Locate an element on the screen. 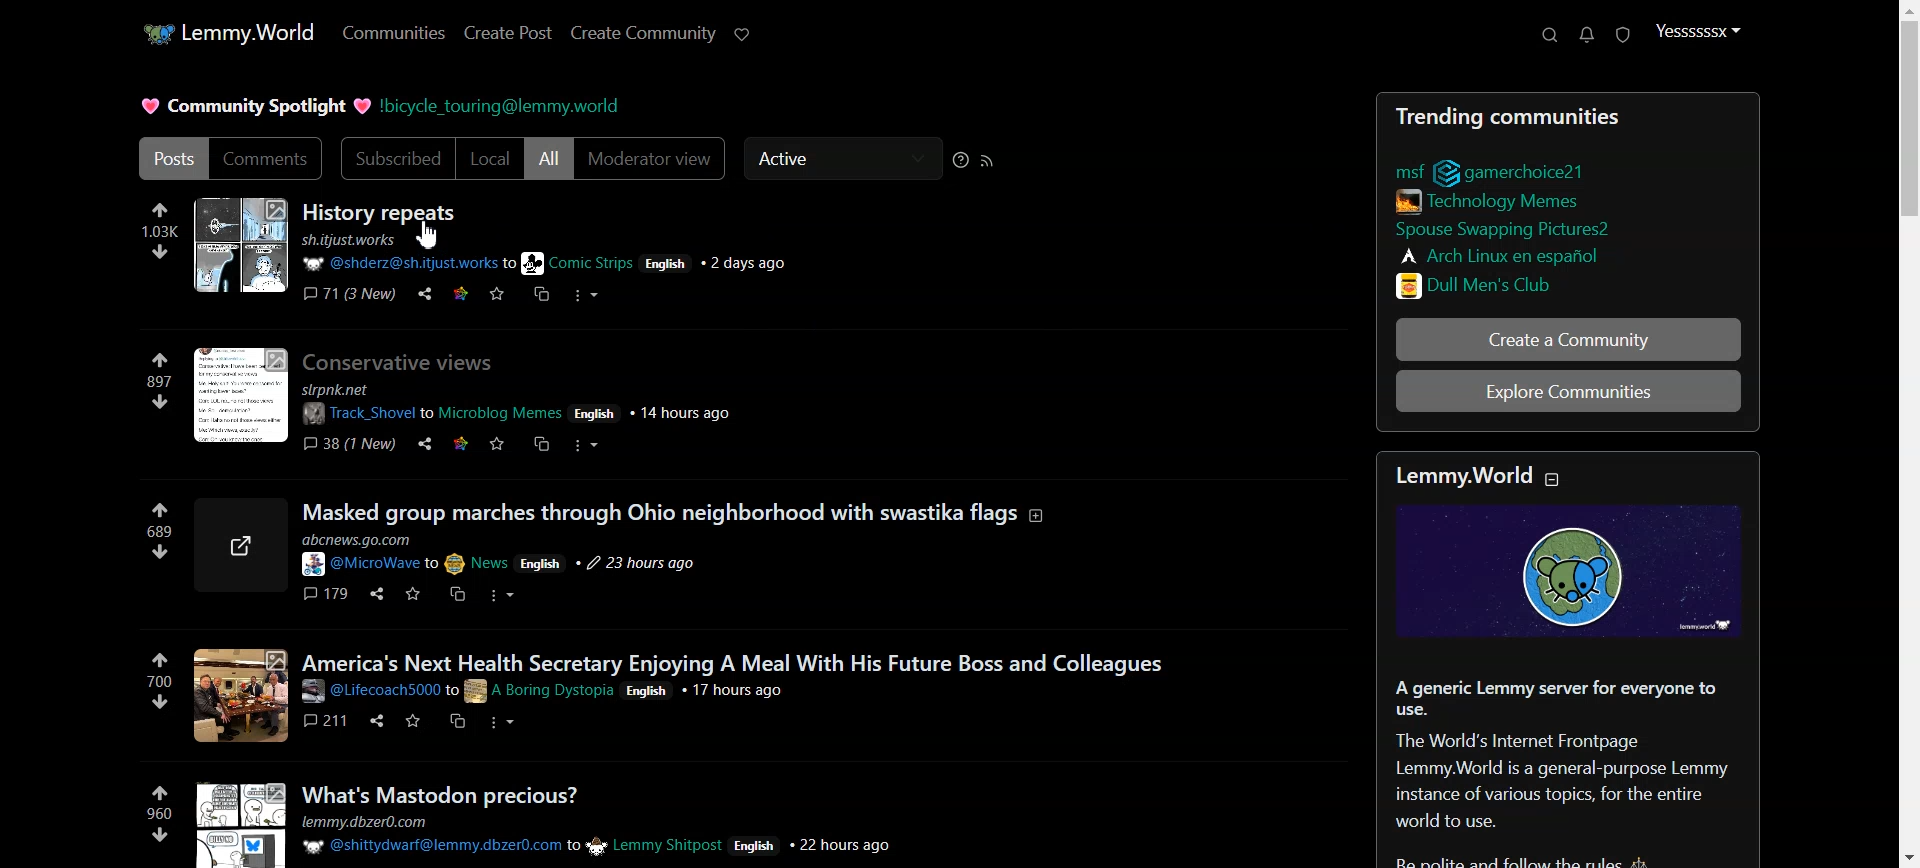  sh.itjust.works is located at coordinates (351, 239).